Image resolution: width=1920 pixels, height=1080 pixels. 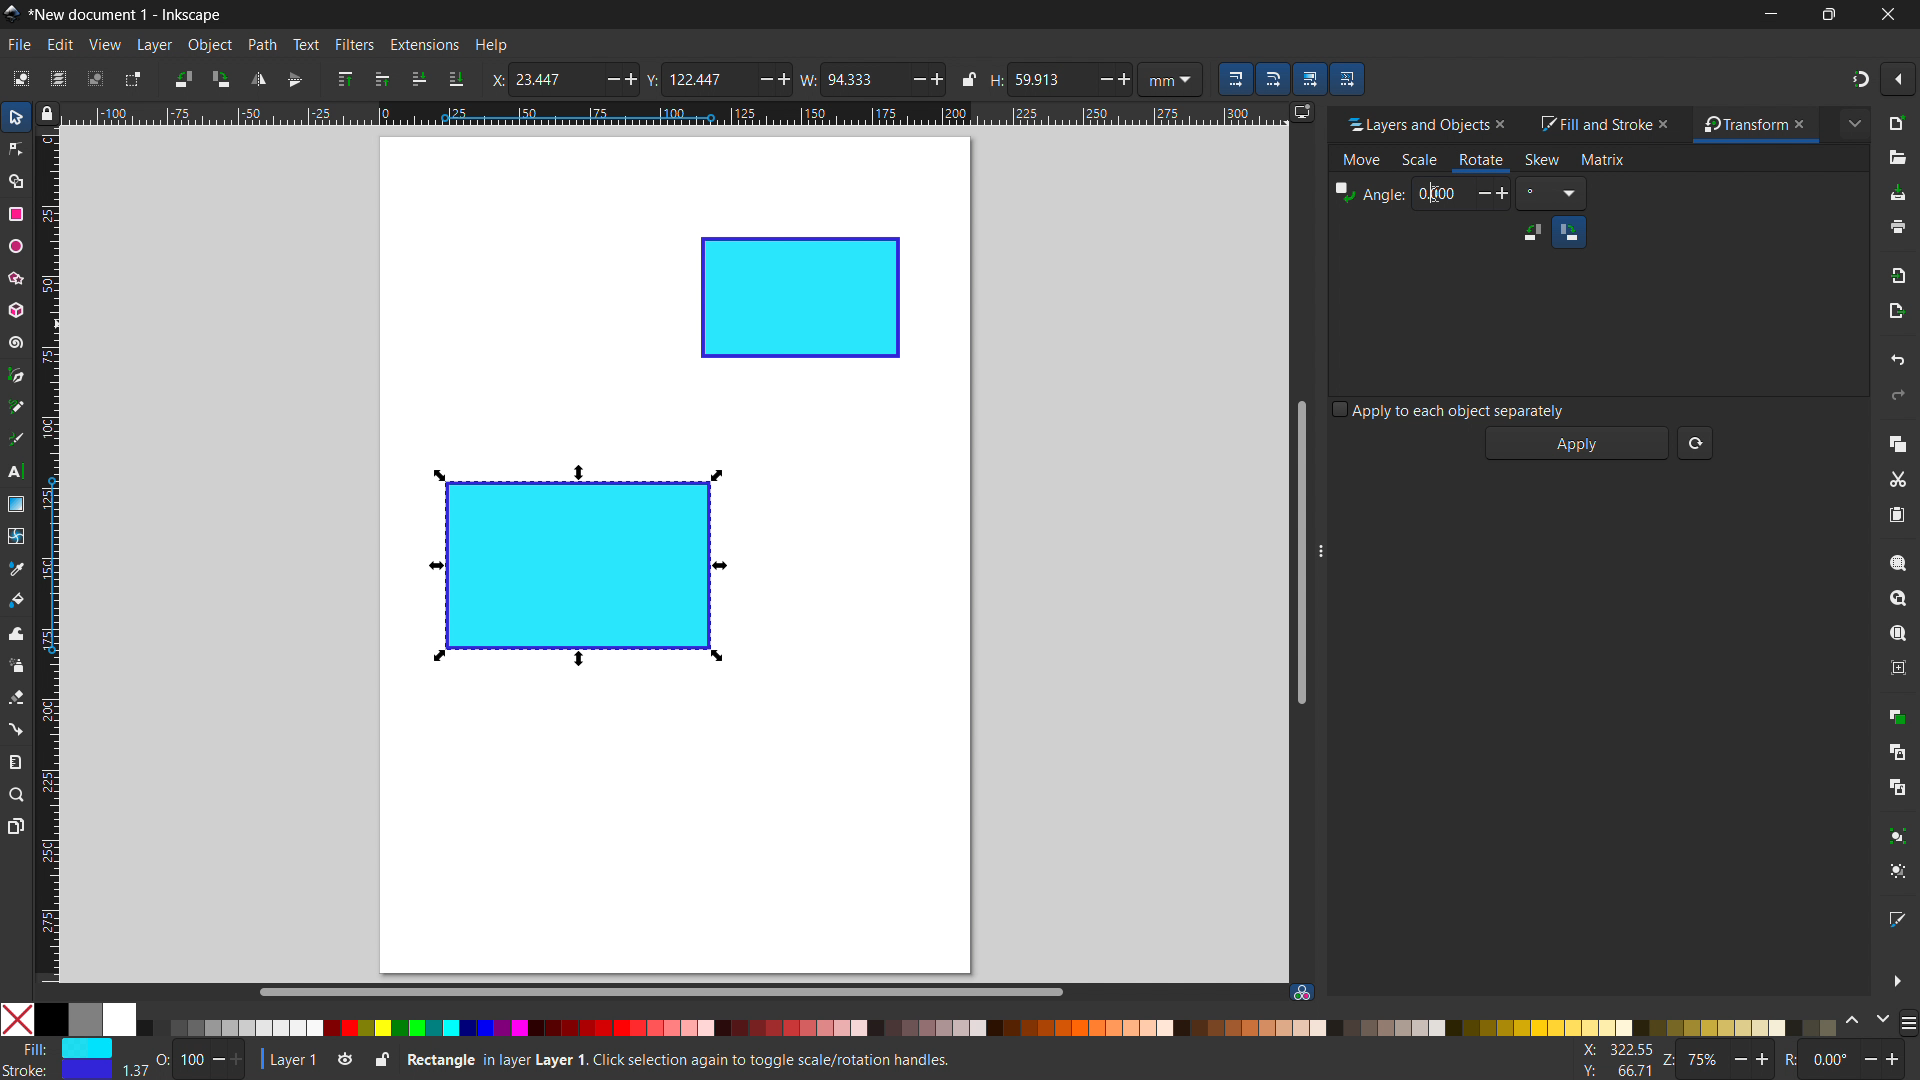 What do you see at coordinates (58, 1071) in the screenshot?
I see `Stroke` at bounding box center [58, 1071].